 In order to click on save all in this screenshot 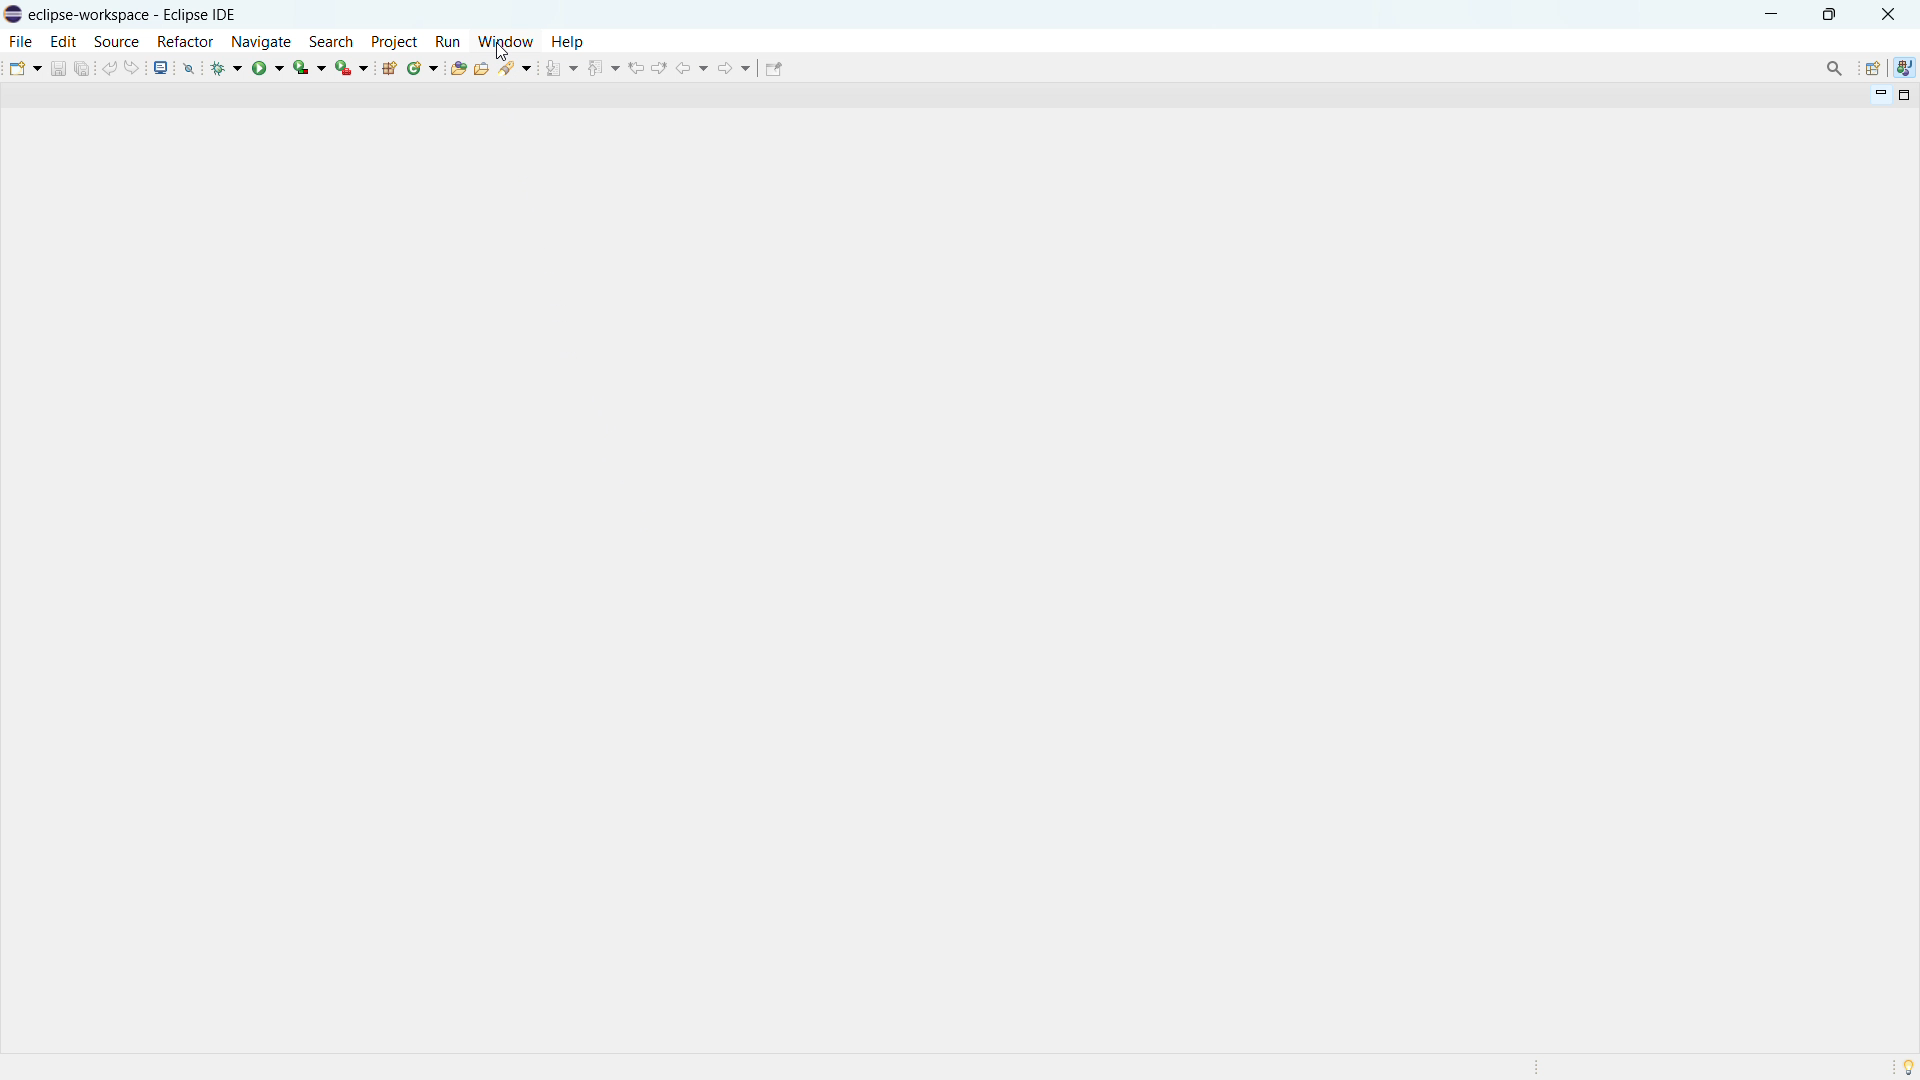, I will do `click(83, 67)`.